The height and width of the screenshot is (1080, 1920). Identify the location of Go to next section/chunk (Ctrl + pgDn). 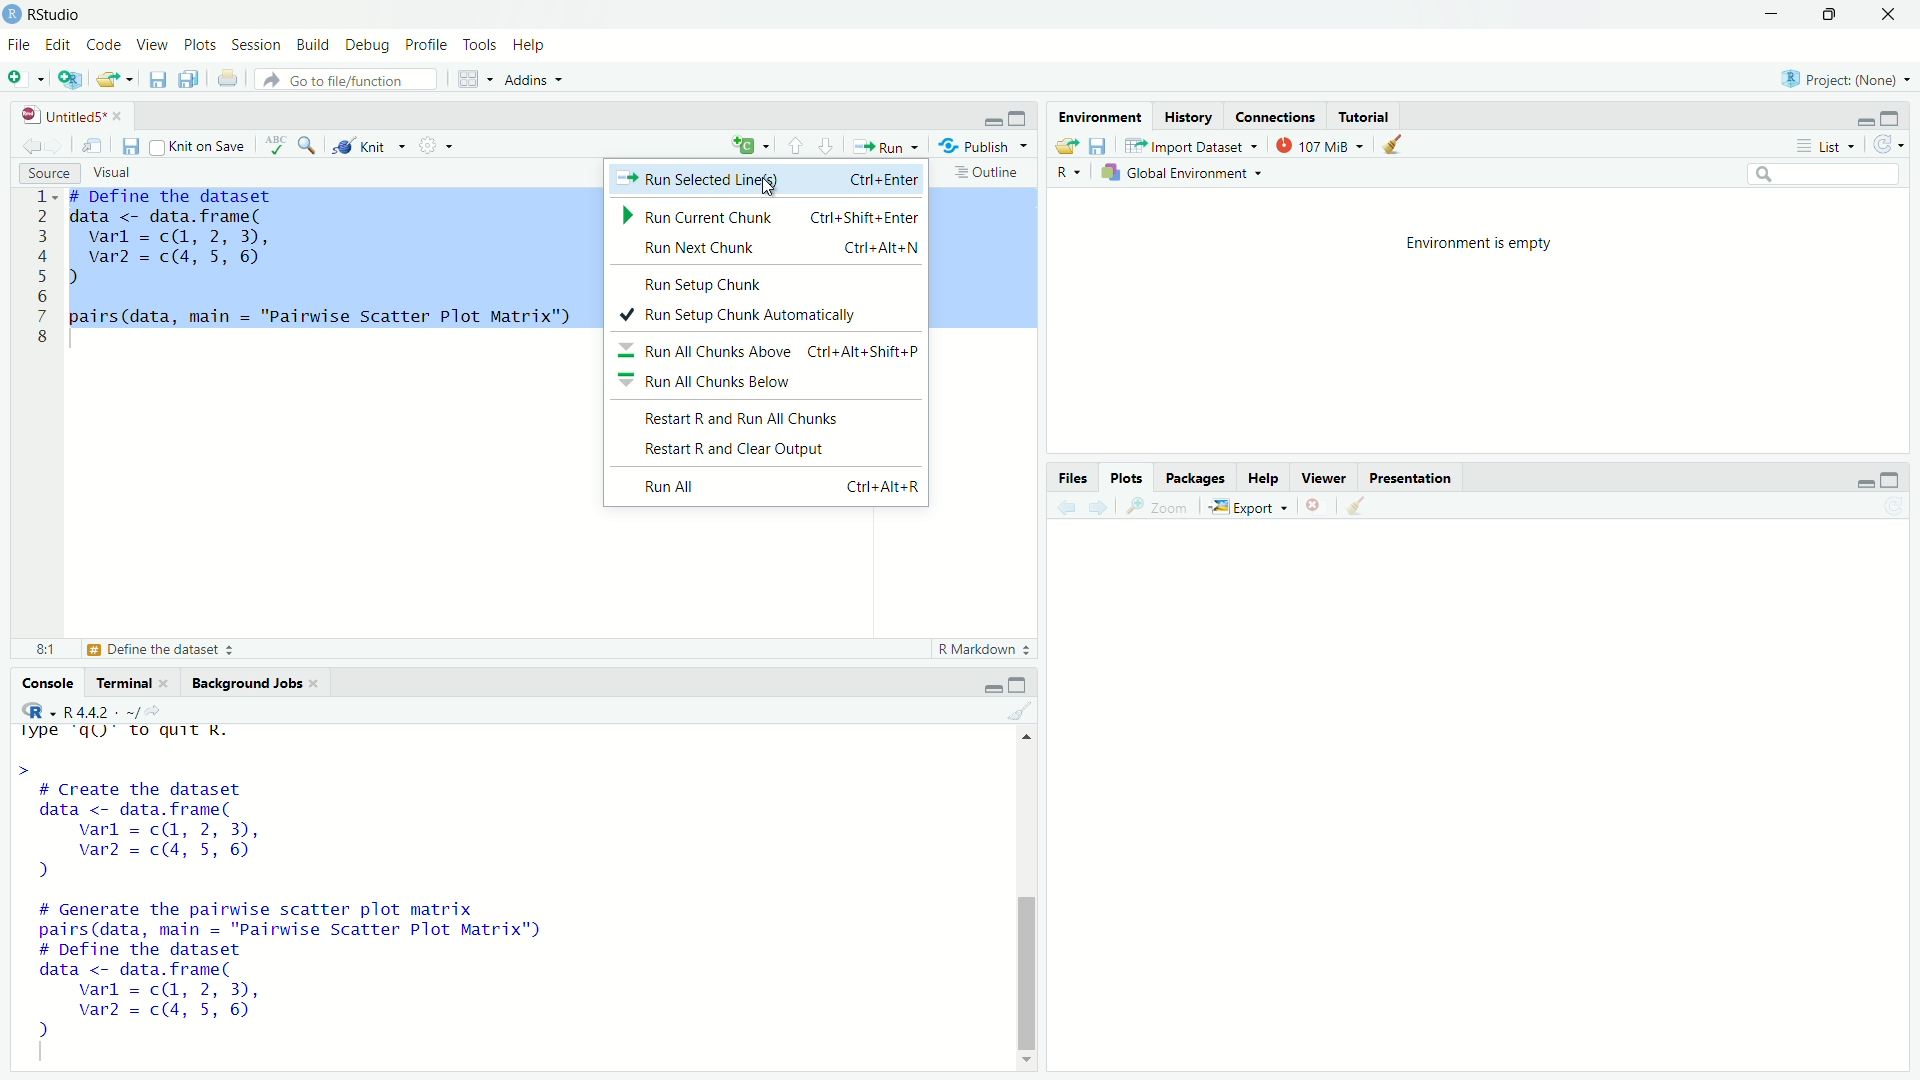
(826, 145).